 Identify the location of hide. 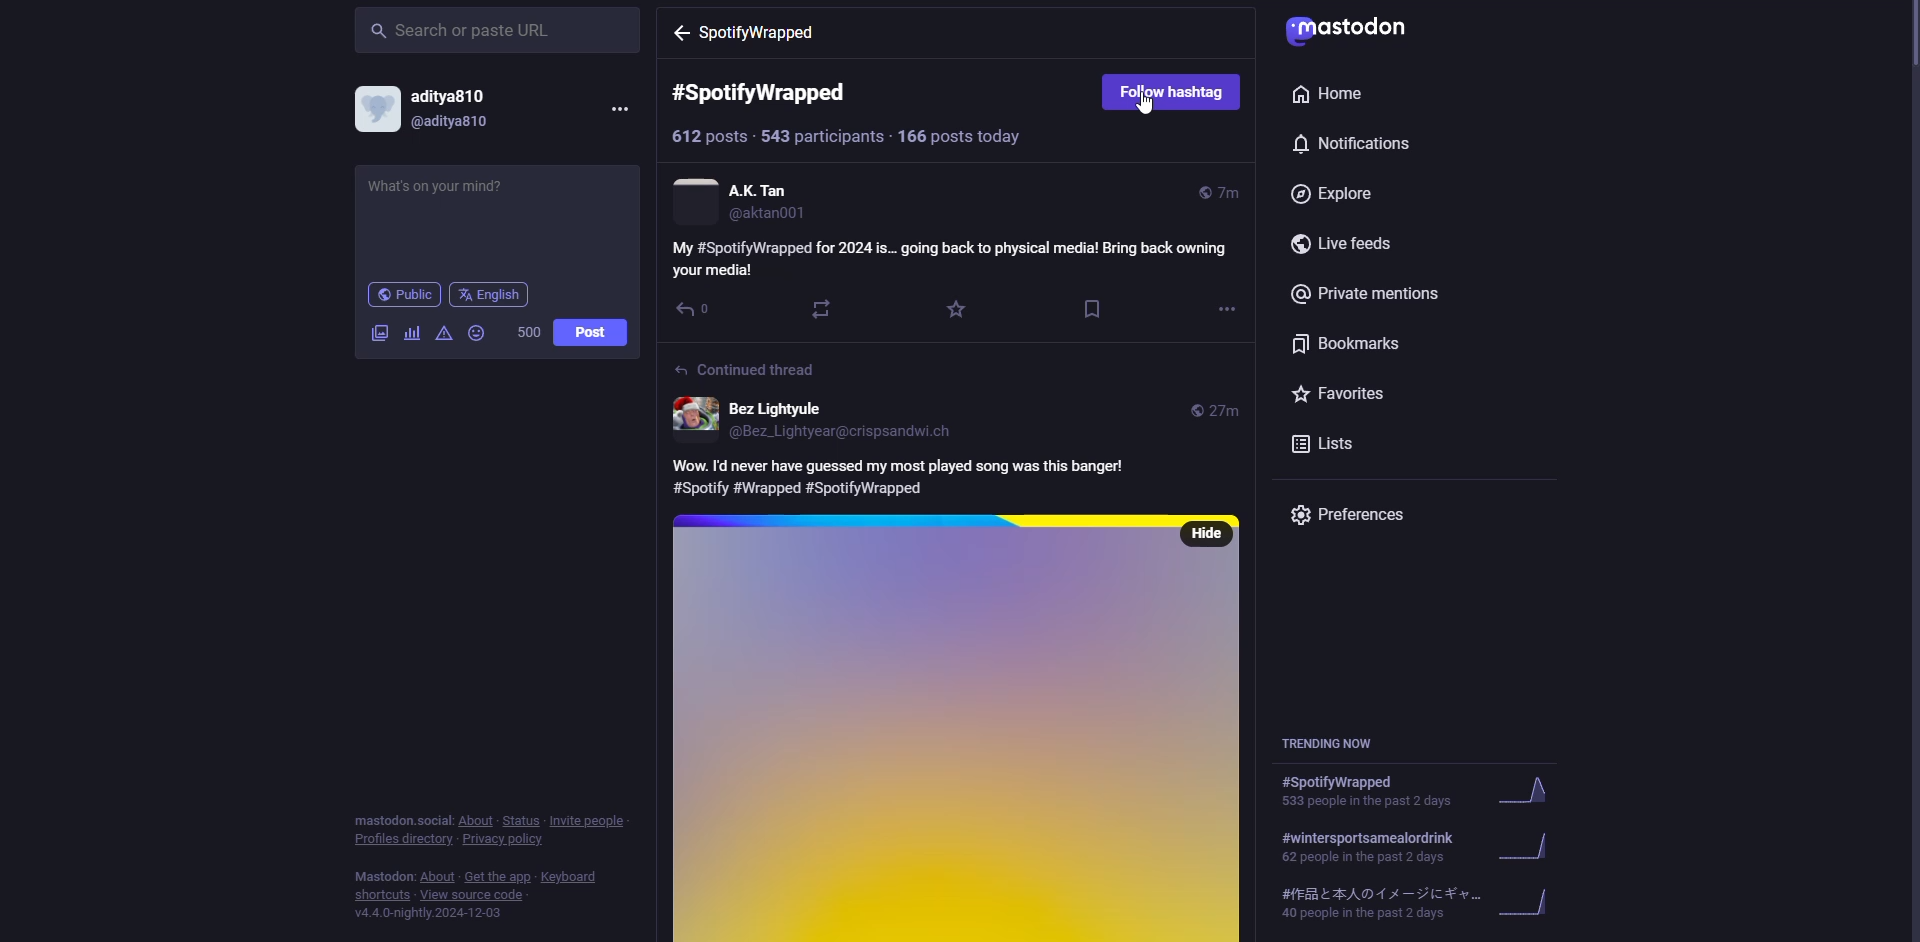
(1207, 533).